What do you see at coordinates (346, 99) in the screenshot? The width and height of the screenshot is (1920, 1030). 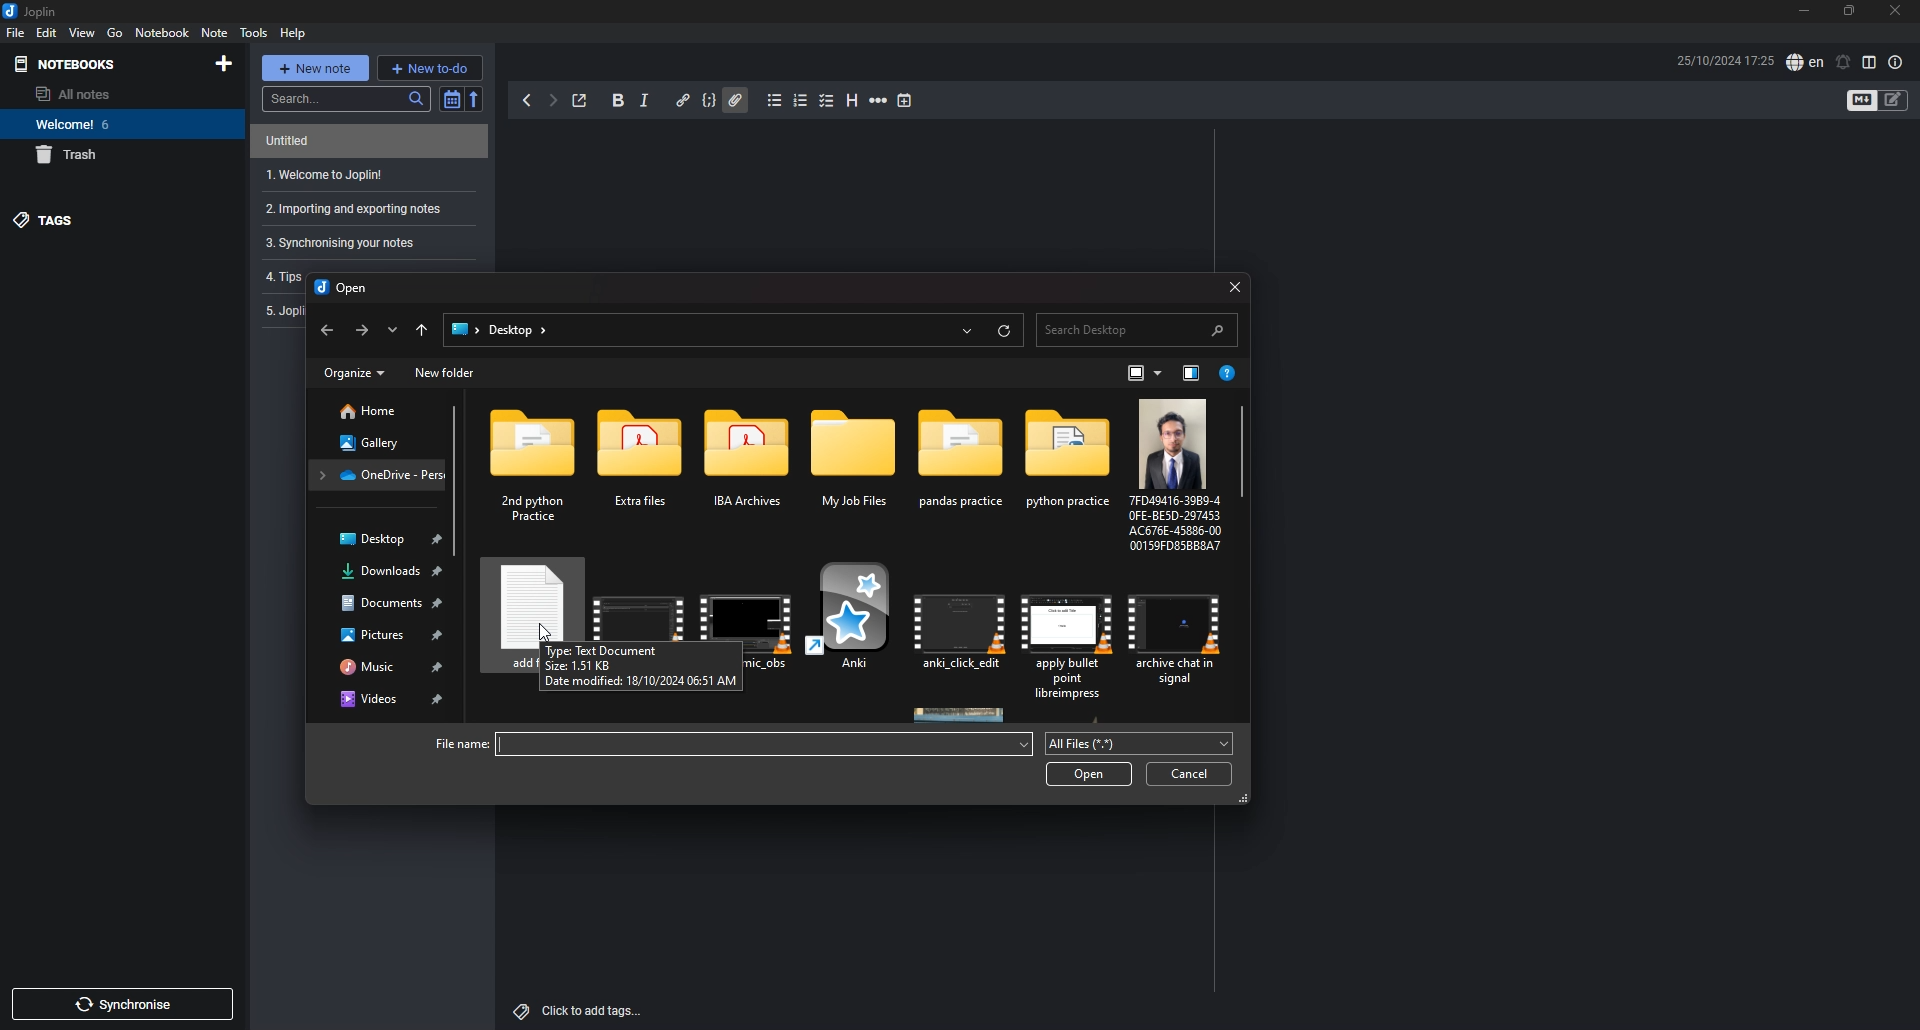 I see `search bar` at bounding box center [346, 99].